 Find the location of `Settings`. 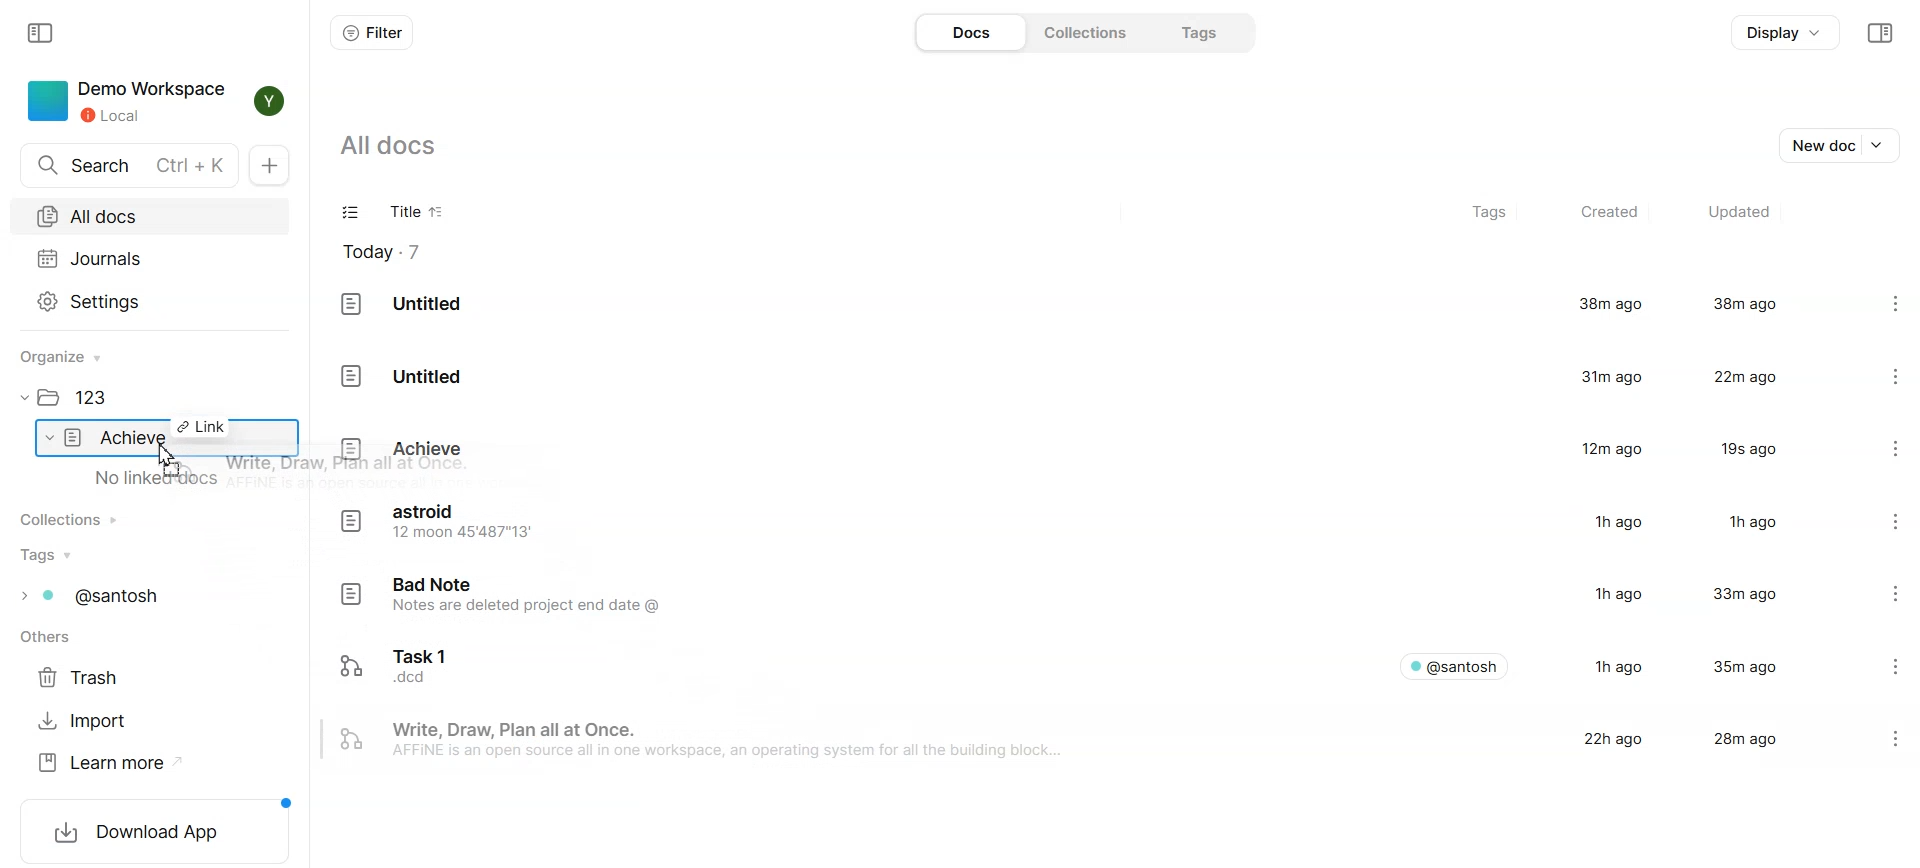

Settings is located at coordinates (1879, 374).